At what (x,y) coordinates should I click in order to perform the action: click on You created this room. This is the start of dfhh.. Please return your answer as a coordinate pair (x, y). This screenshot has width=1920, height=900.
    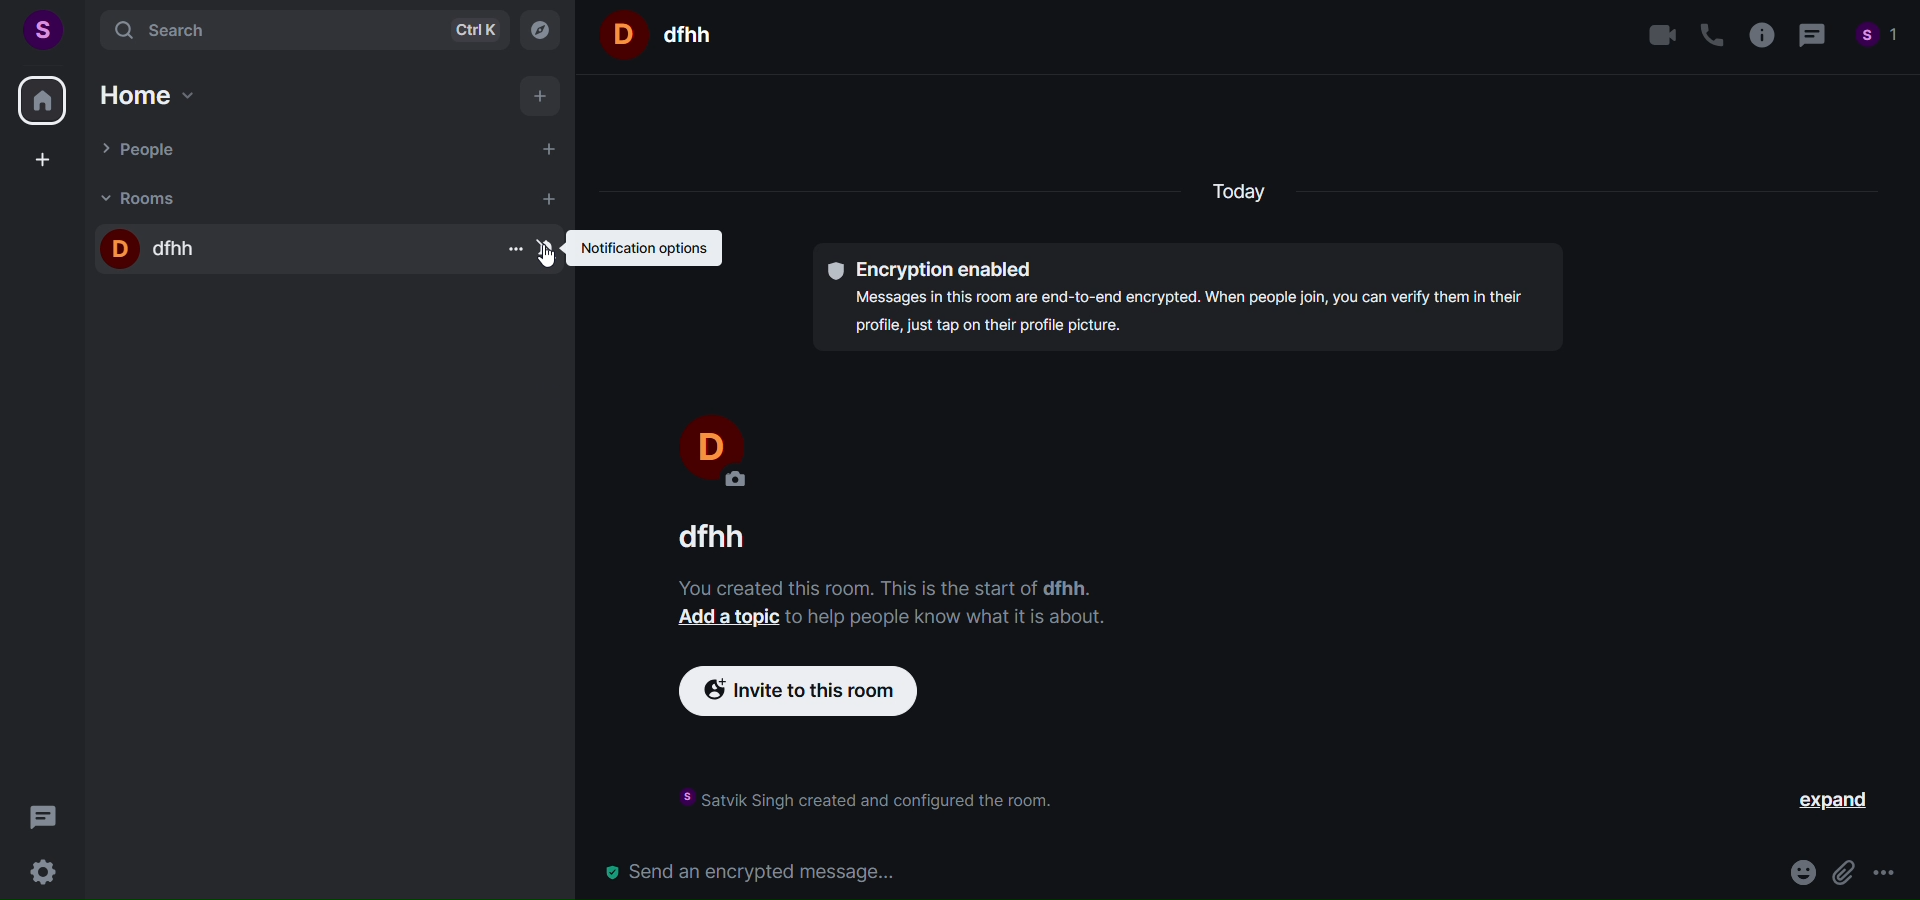
    Looking at the image, I should click on (879, 586).